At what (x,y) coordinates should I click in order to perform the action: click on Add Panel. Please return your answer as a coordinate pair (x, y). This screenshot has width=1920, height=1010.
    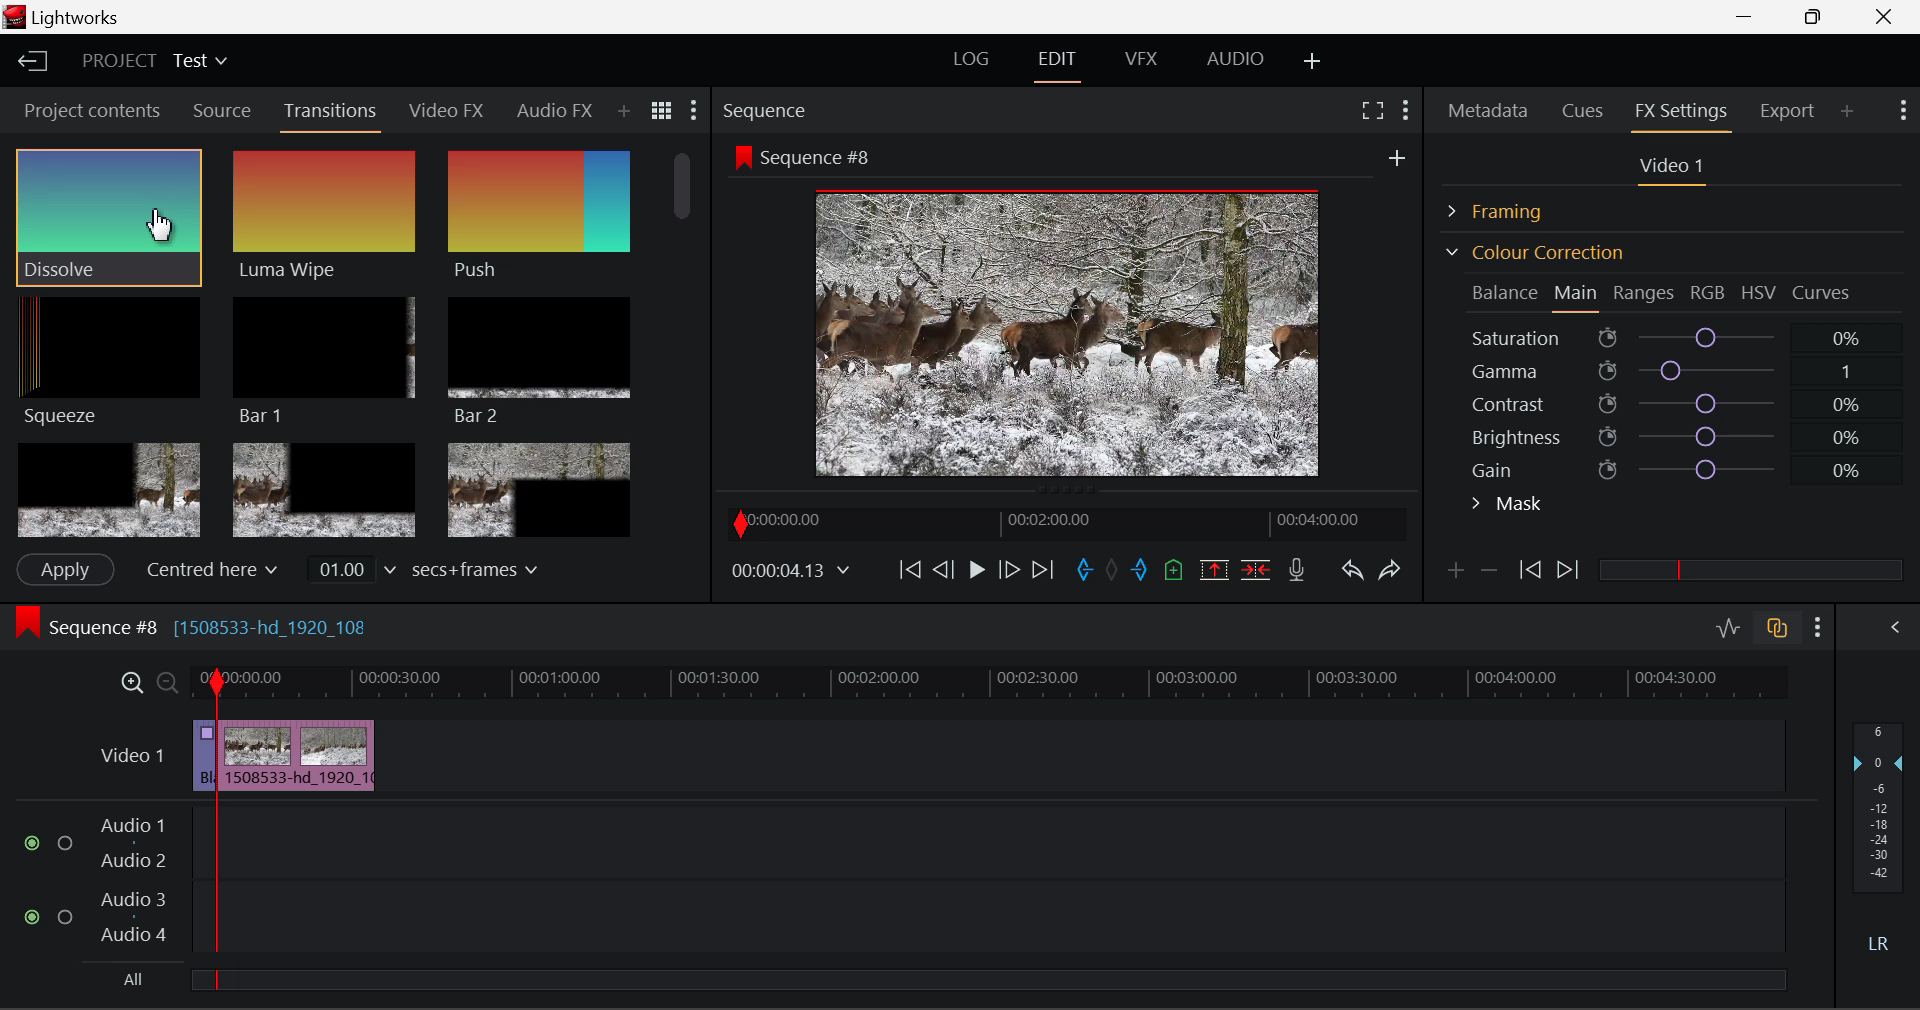
    Looking at the image, I should click on (1848, 110).